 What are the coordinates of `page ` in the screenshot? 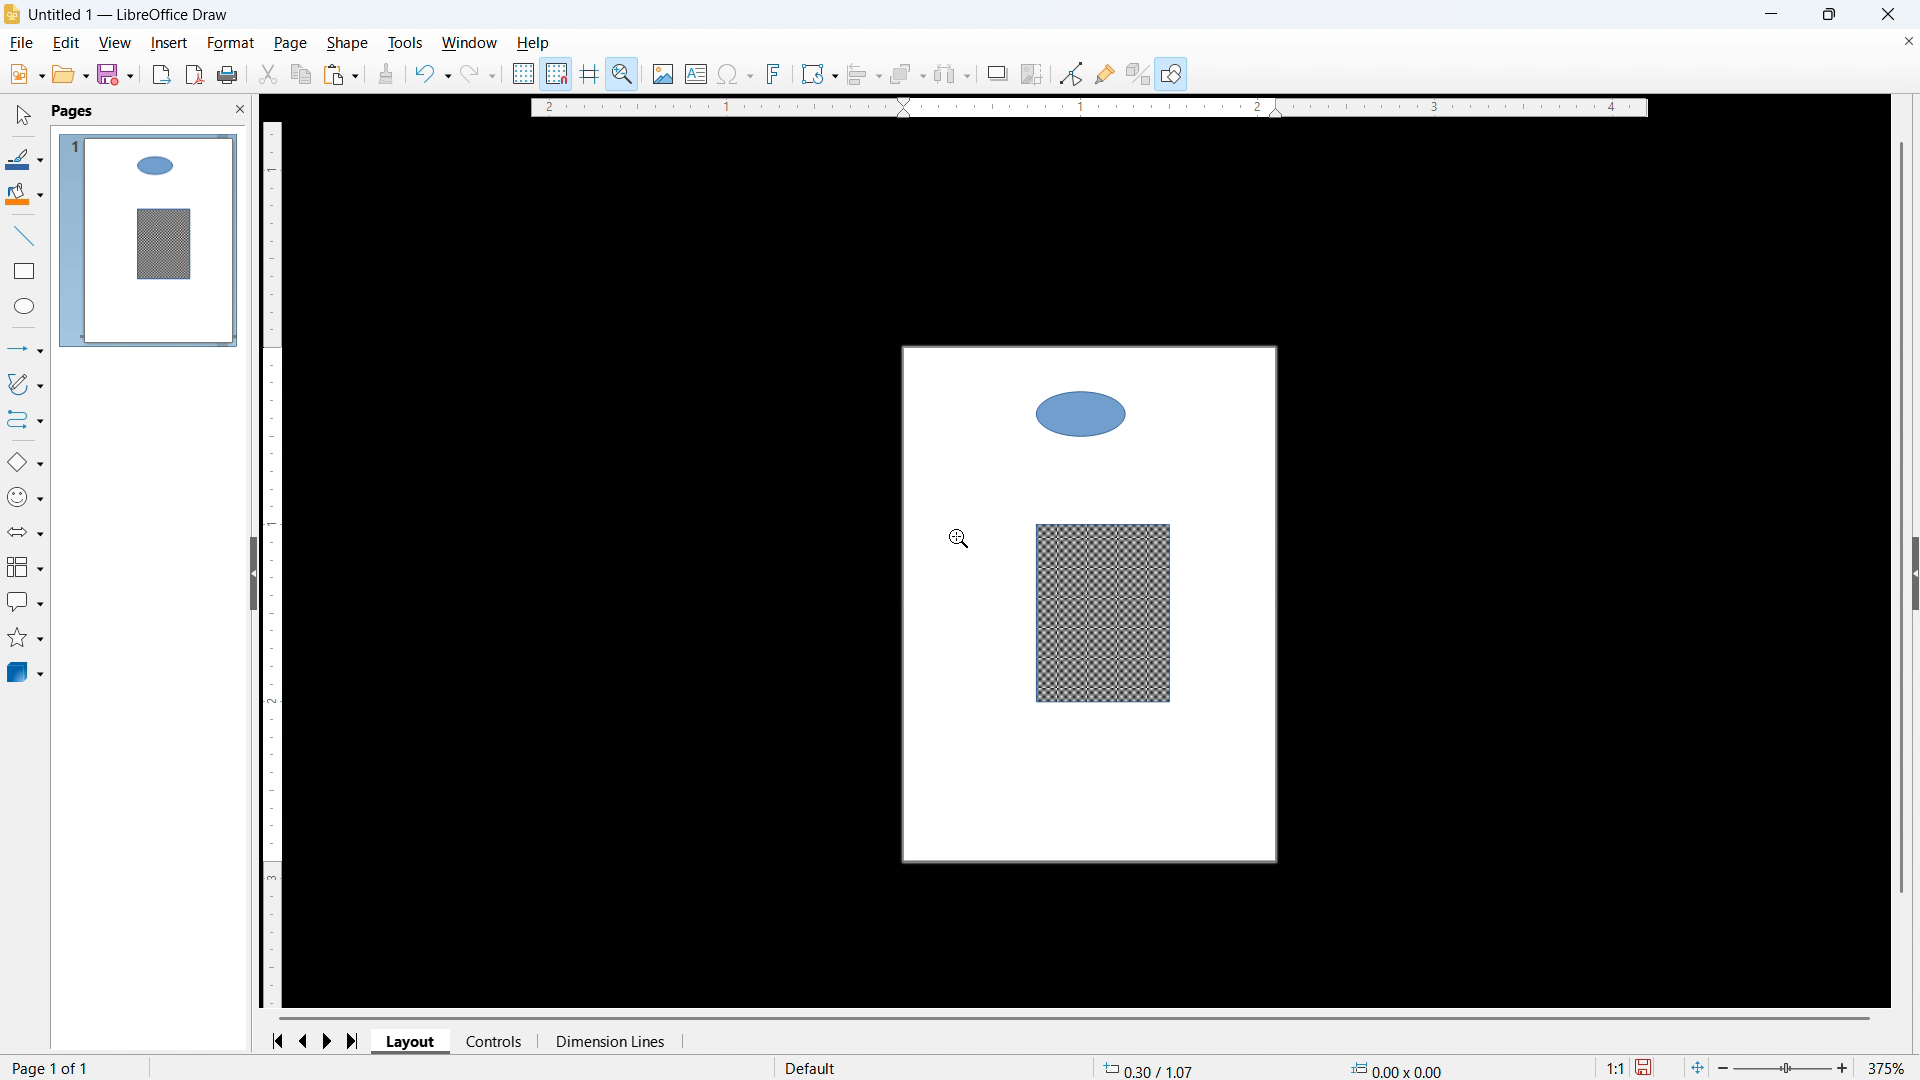 It's located at (290, 43).